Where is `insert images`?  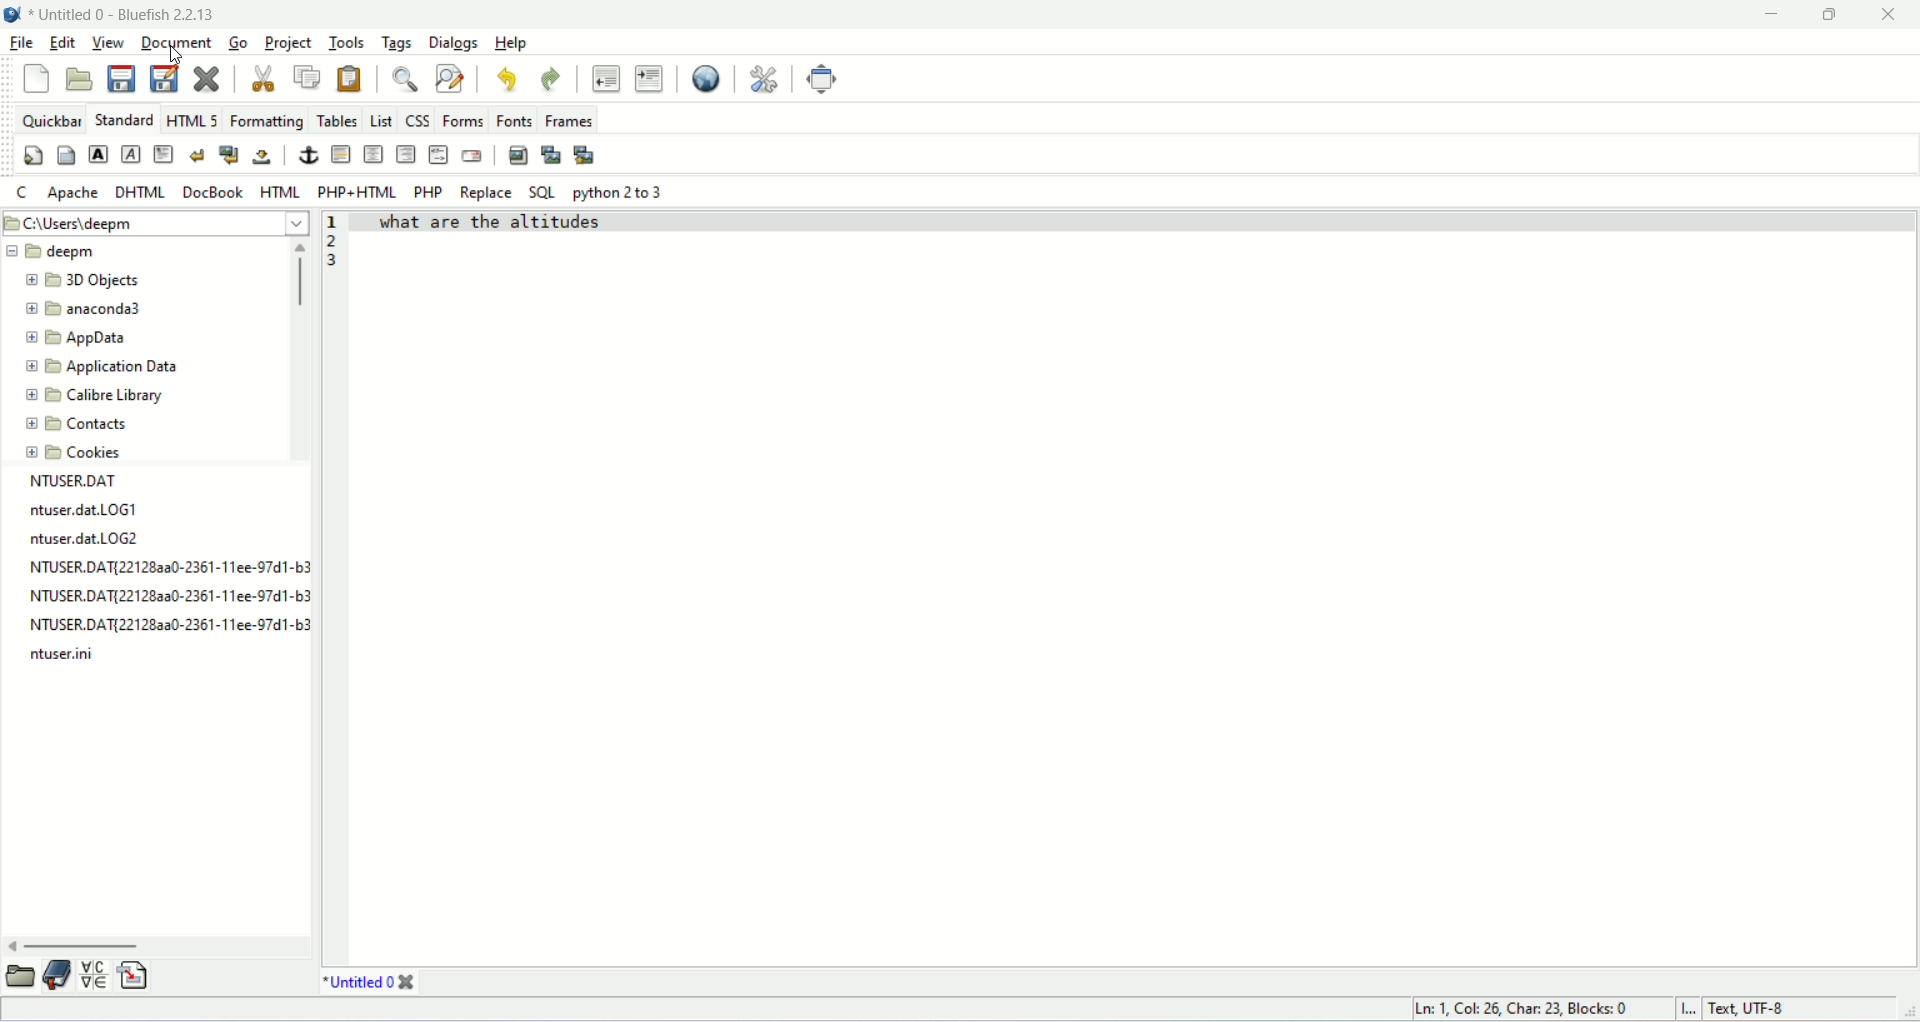
insert images is located at coordinates (518, 153).